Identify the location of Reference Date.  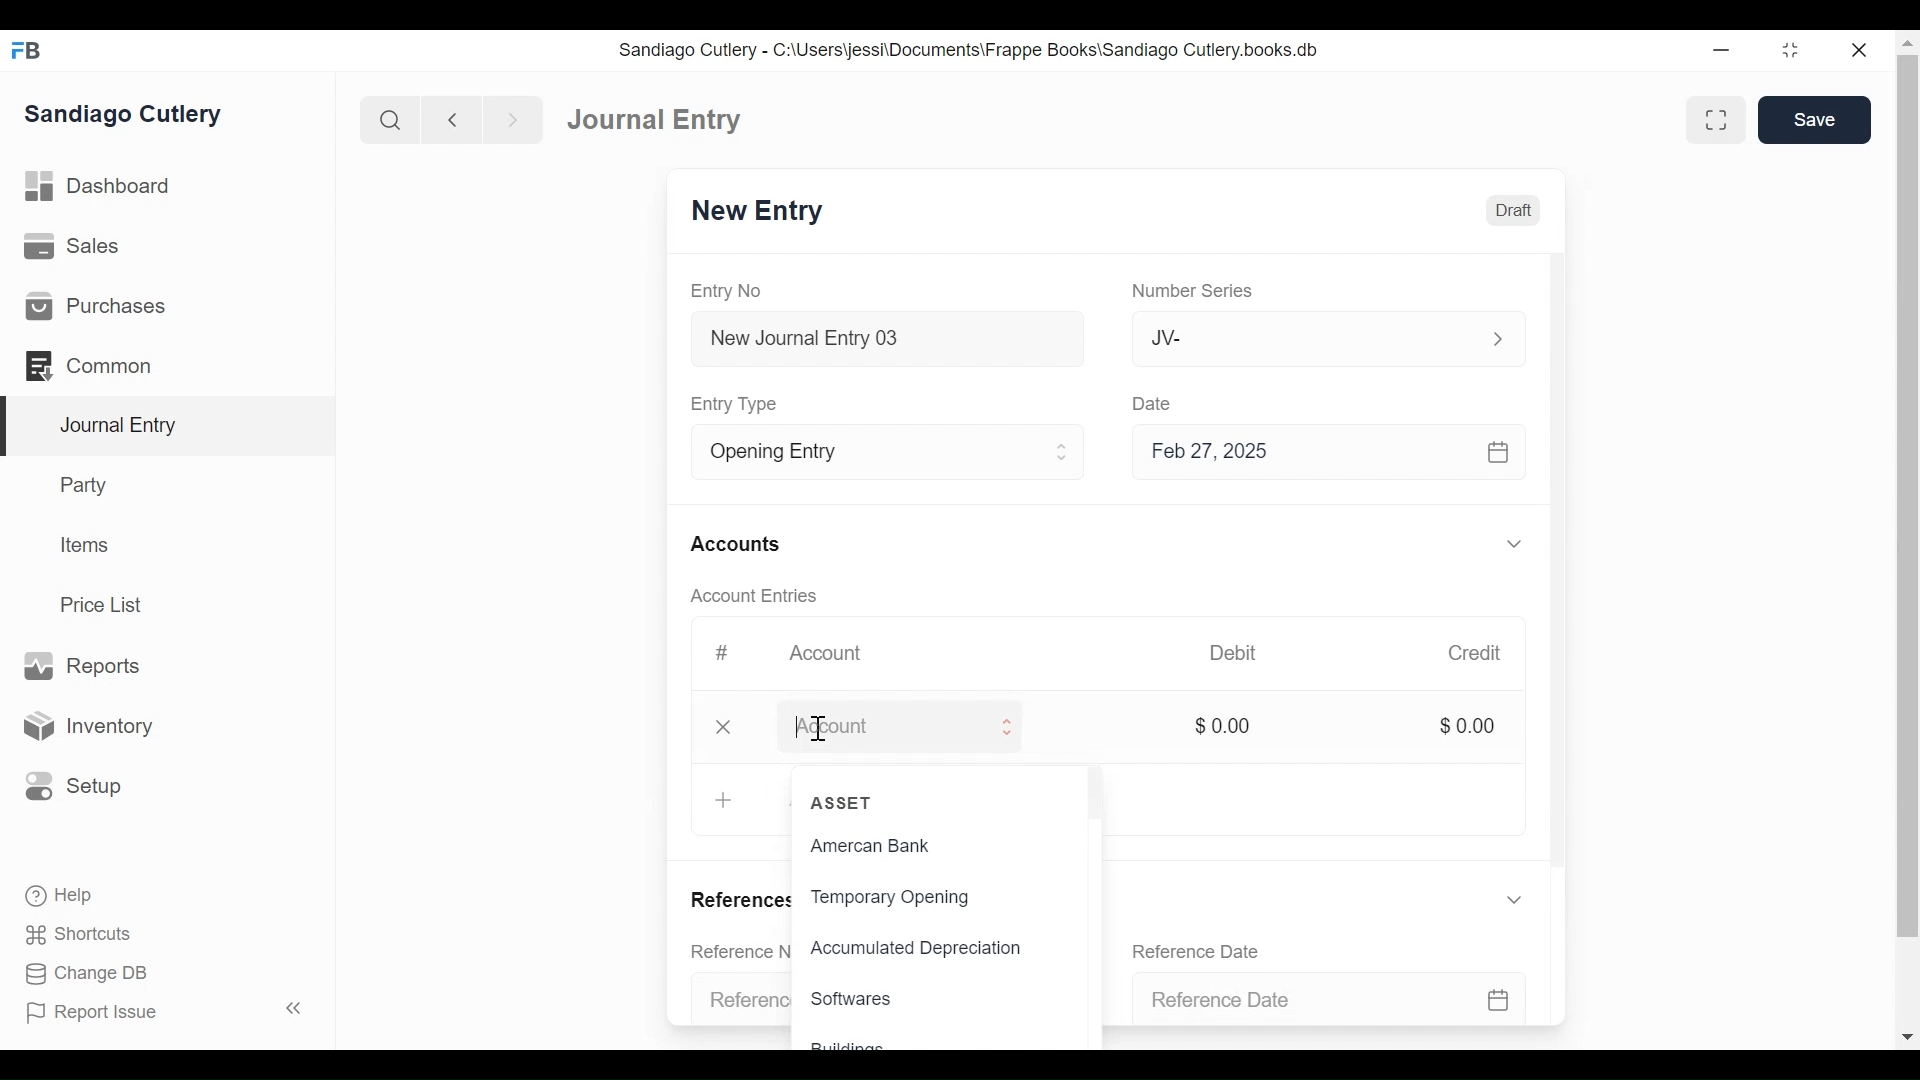
(1195, 951).